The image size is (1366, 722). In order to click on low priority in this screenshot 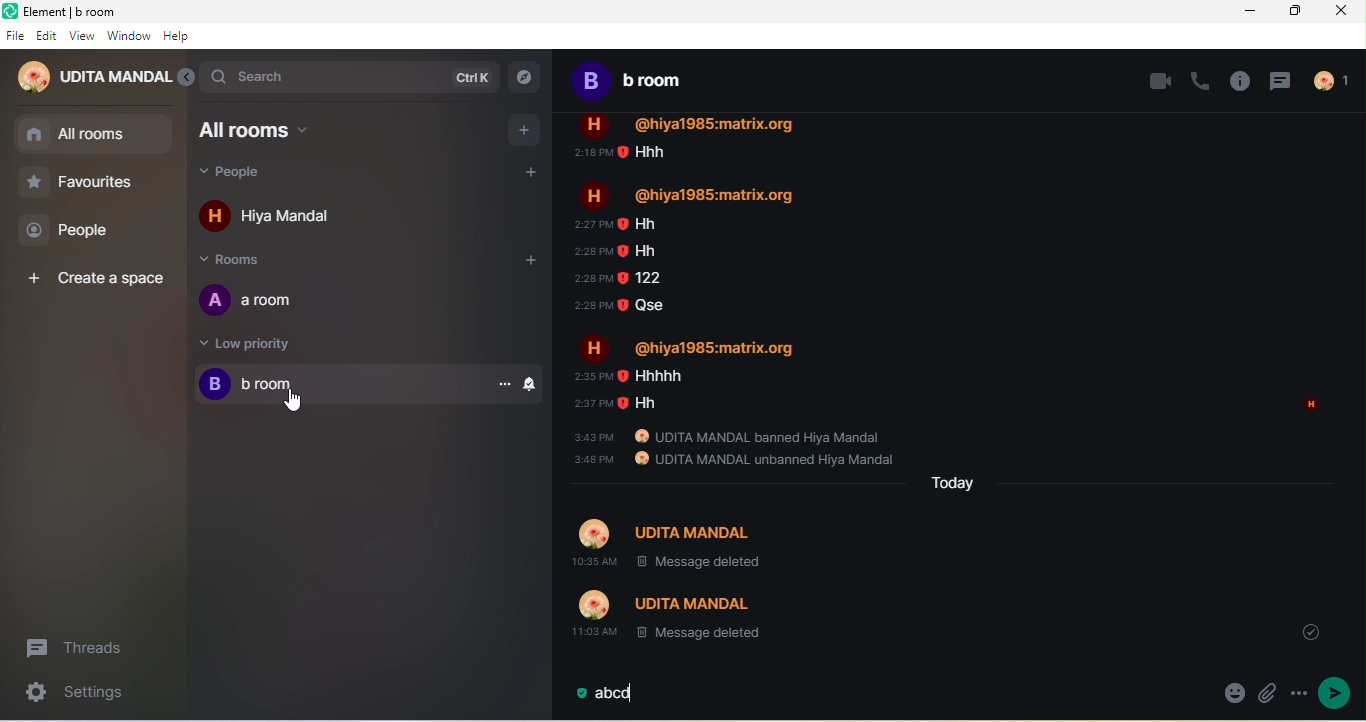, I will do `click(274, 344)`.